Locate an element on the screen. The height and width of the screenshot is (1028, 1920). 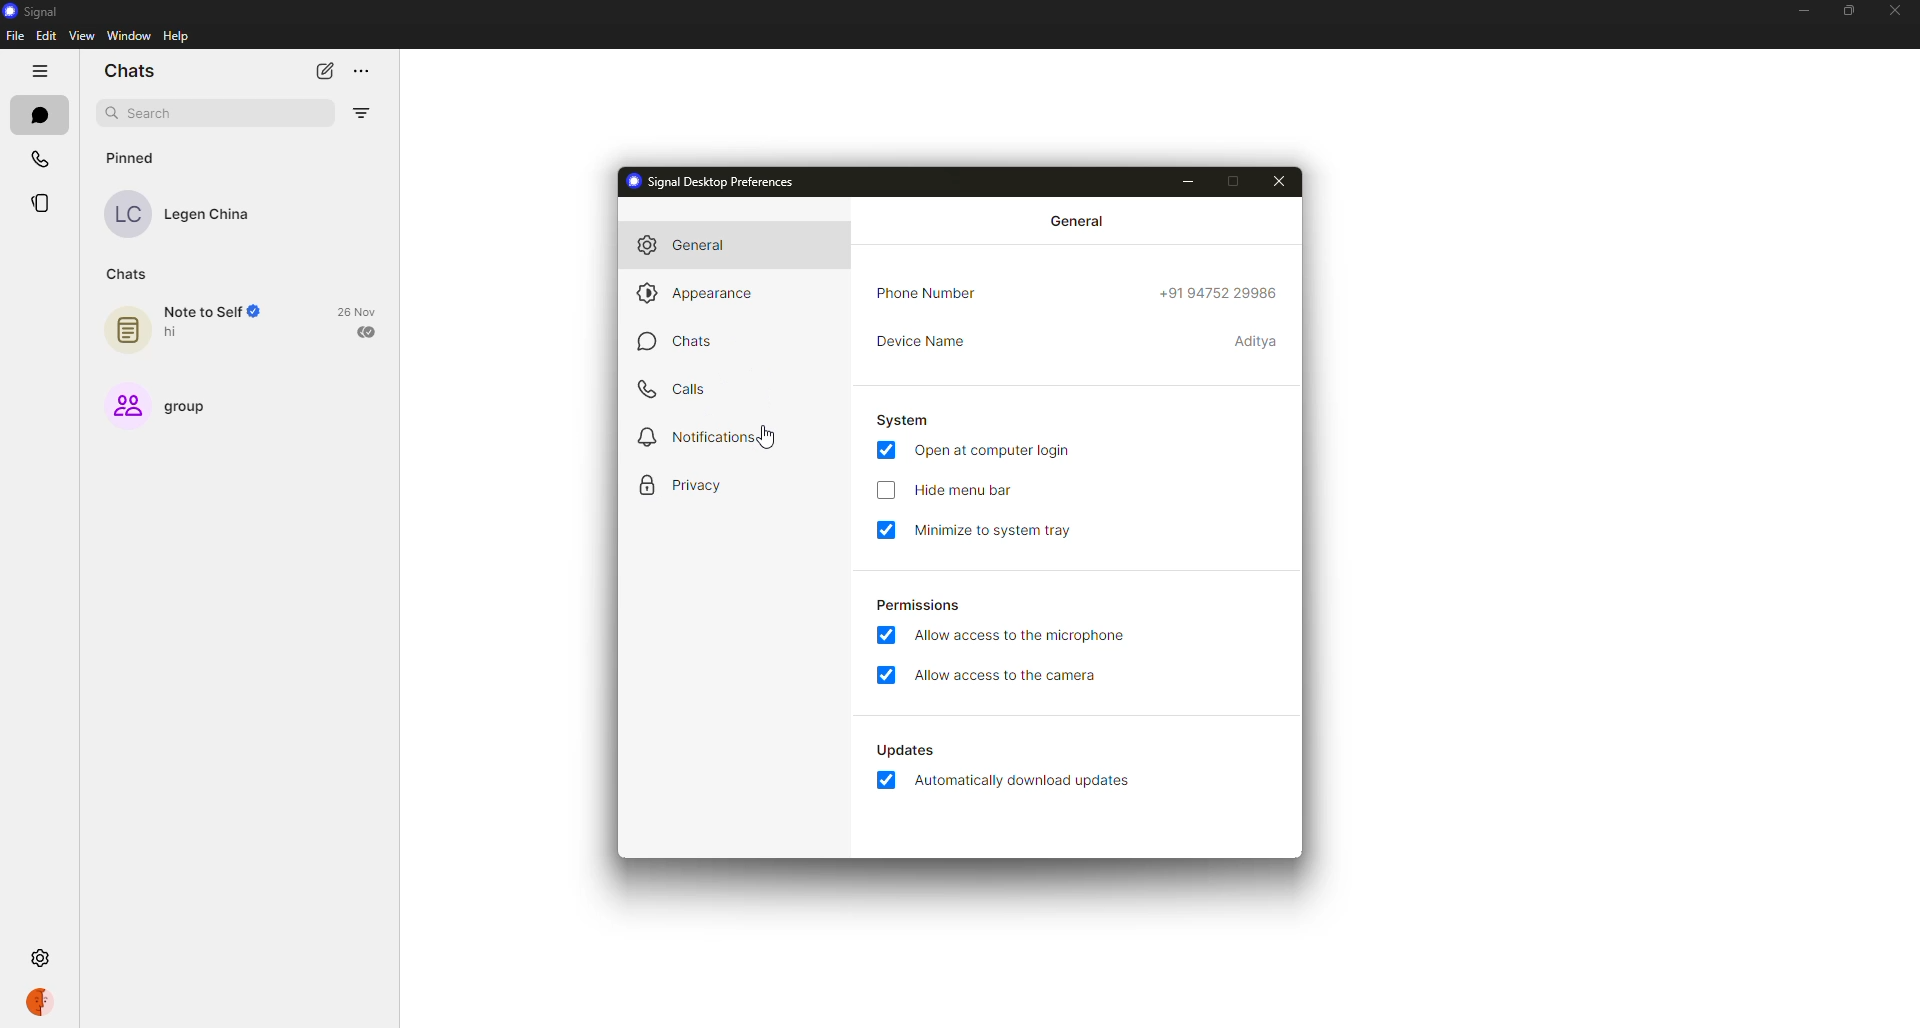
contact is located at coordinates (192, 211).